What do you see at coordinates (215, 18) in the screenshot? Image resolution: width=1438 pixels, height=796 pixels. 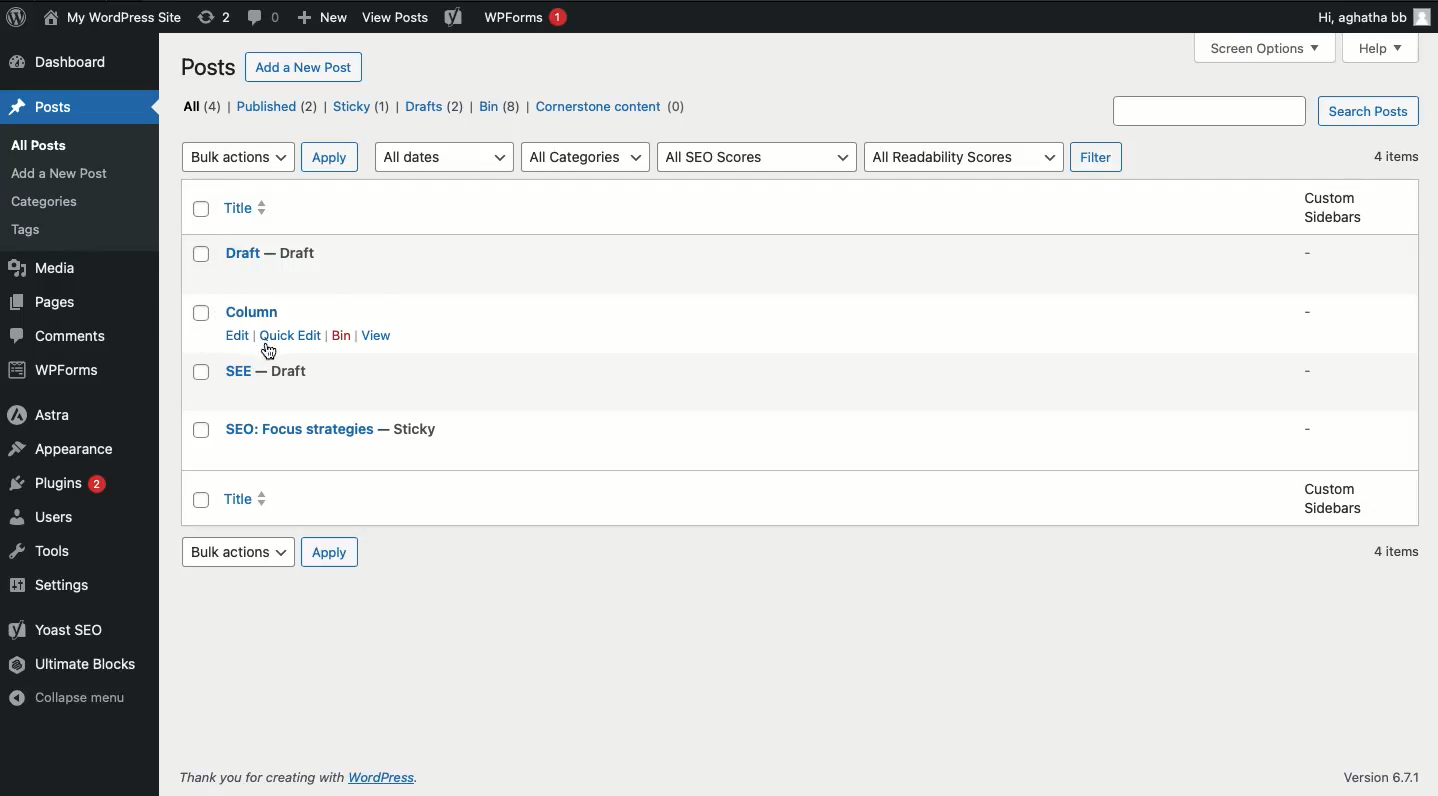 I see `Revisions` at bounding box center [215, 18].